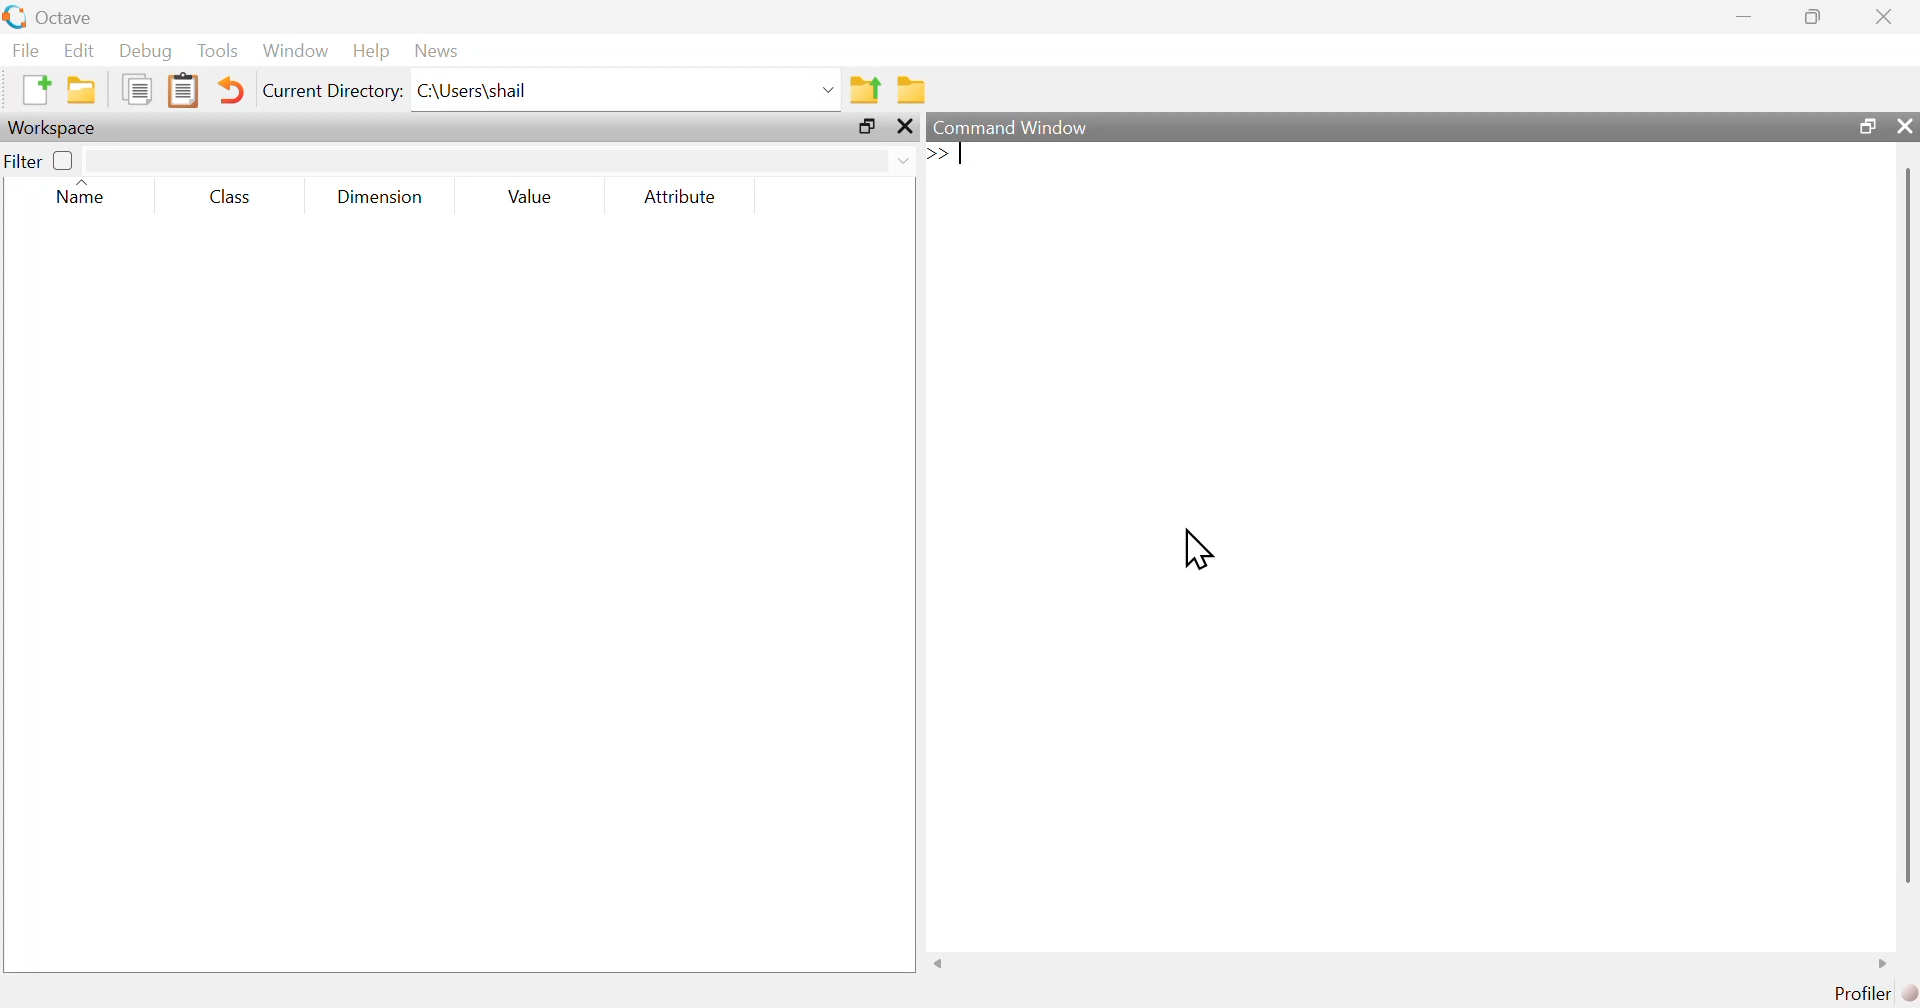 Image resolution: width=1920 pixels, height=1008 pixels. Describe the element at coordinates (905, 128) in the screenshot. I see `close` at that location.